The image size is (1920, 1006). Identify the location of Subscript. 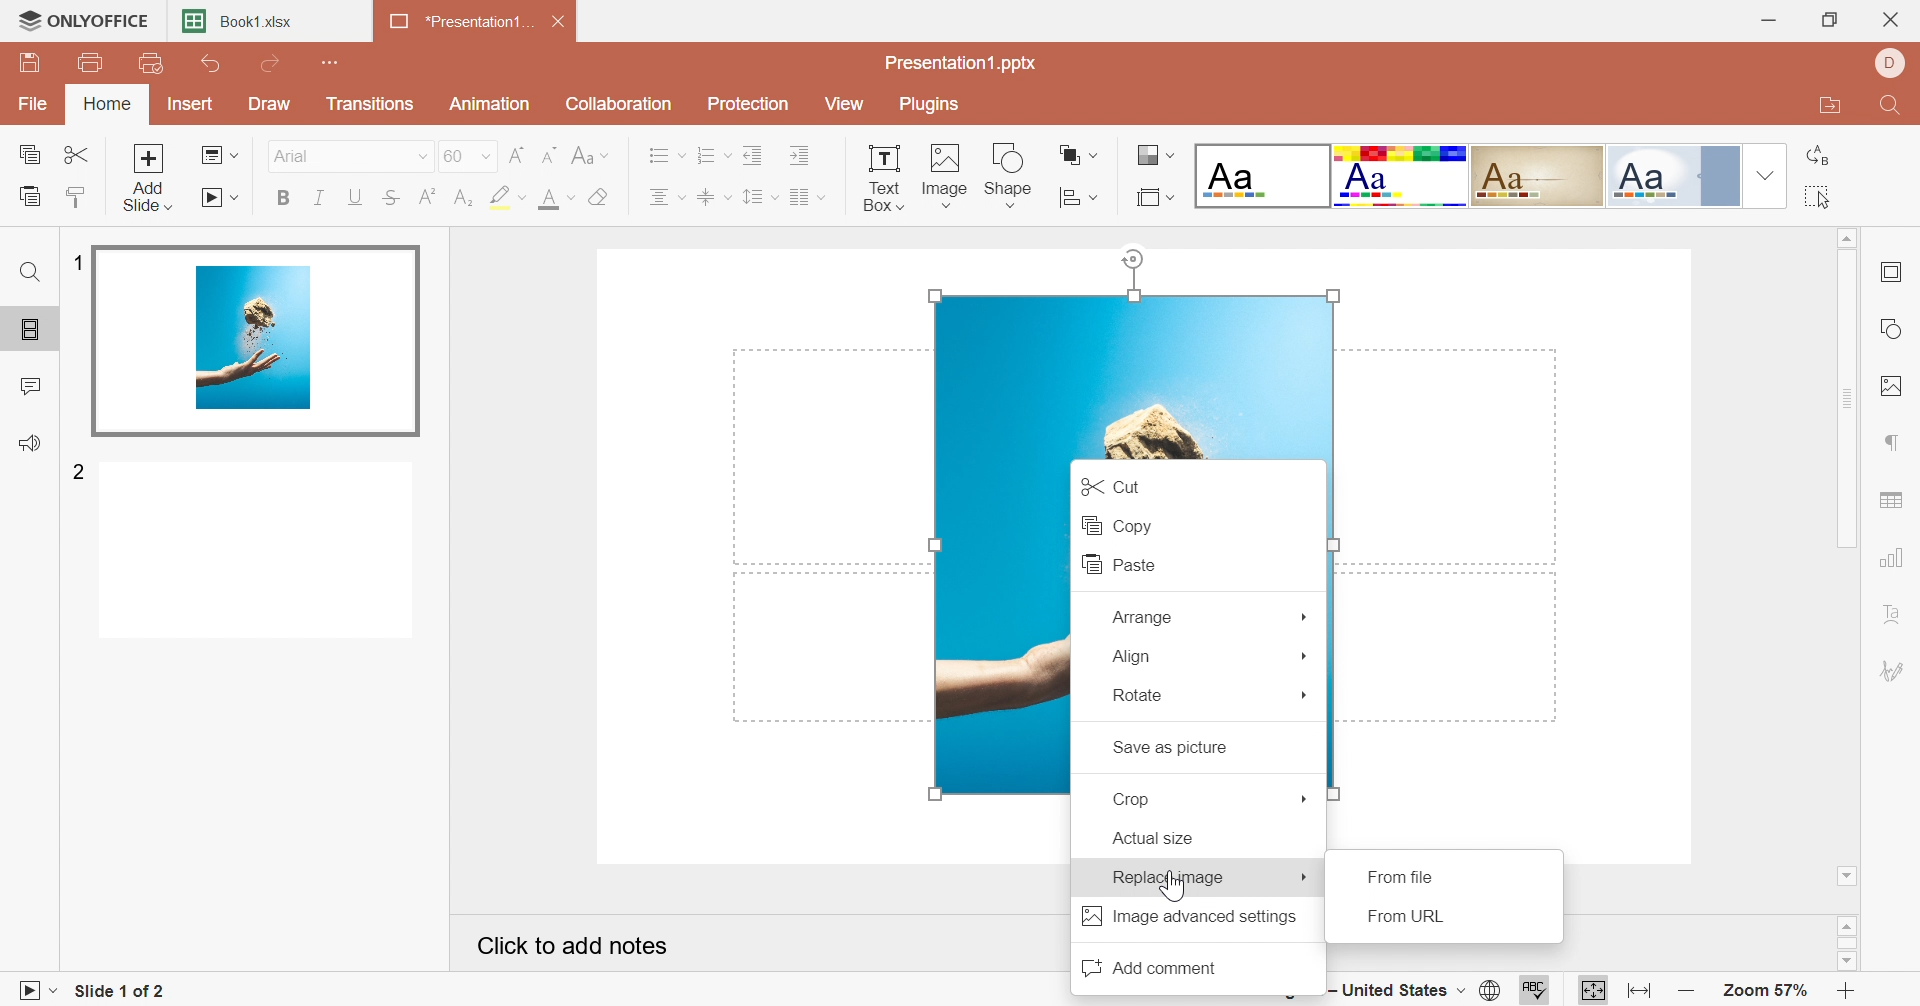
(463, 198).